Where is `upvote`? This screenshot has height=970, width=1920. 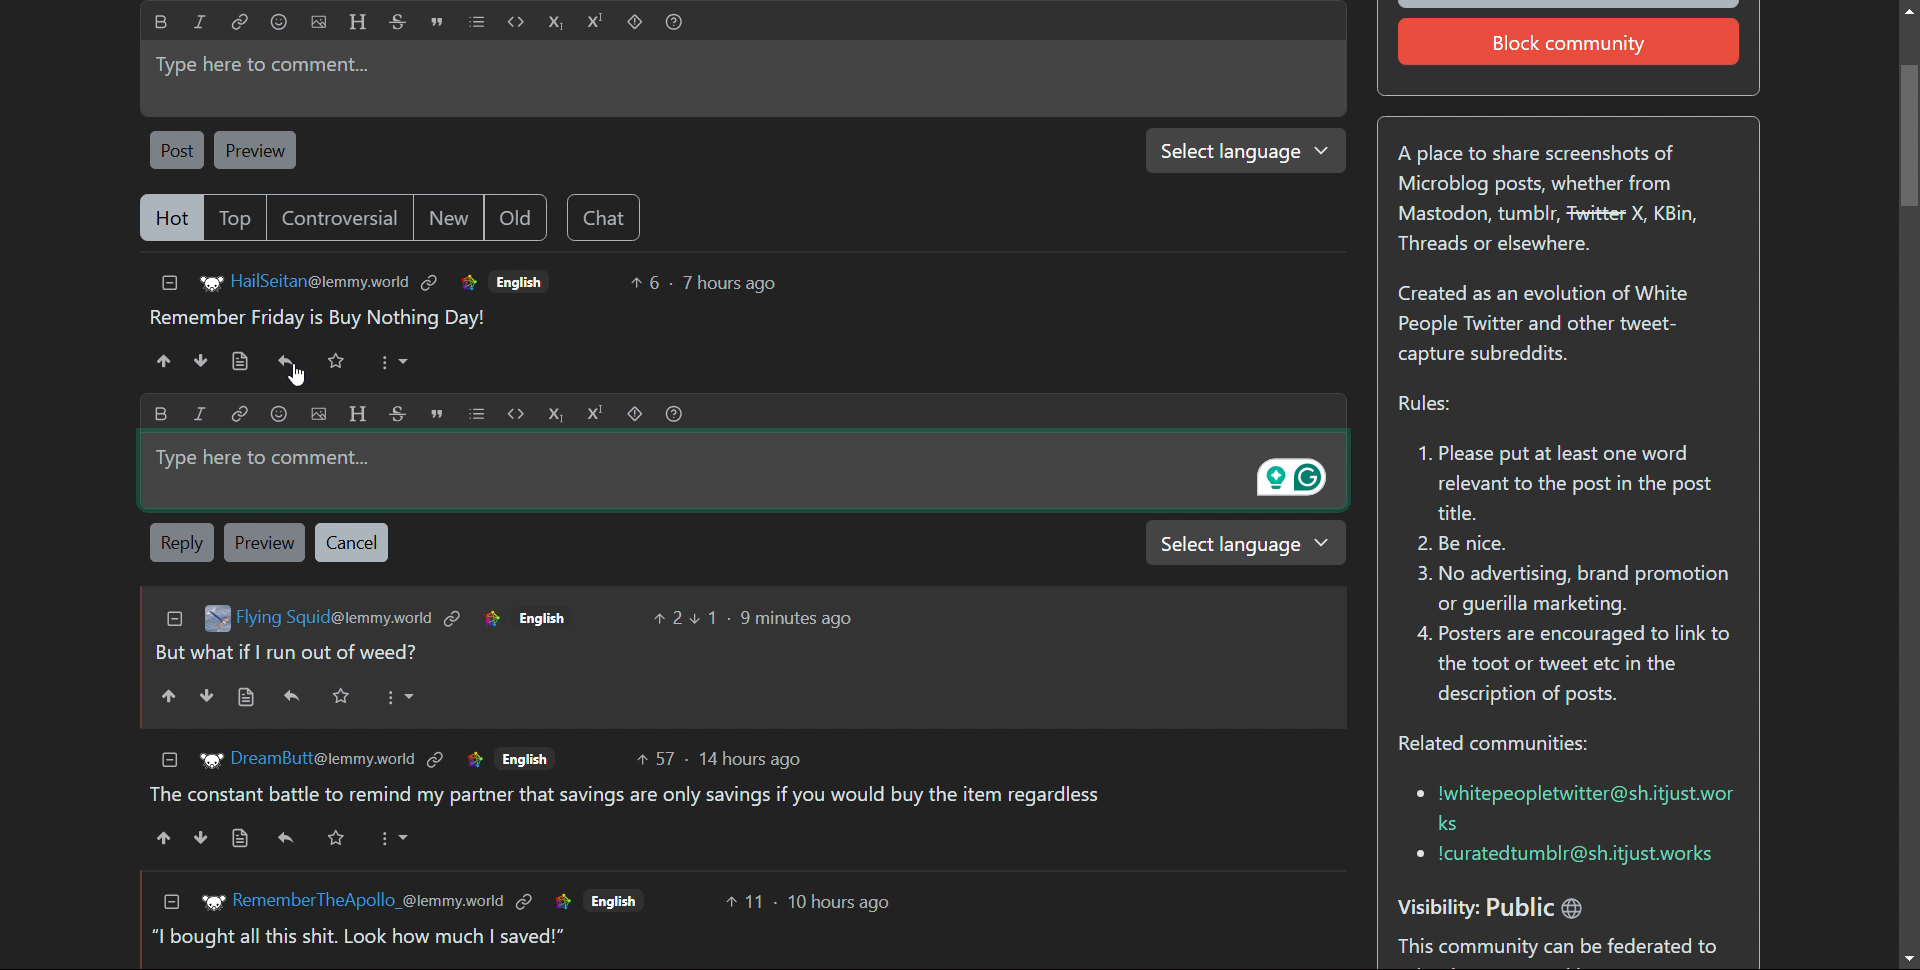 upvote is located at coordinates (167, 697).